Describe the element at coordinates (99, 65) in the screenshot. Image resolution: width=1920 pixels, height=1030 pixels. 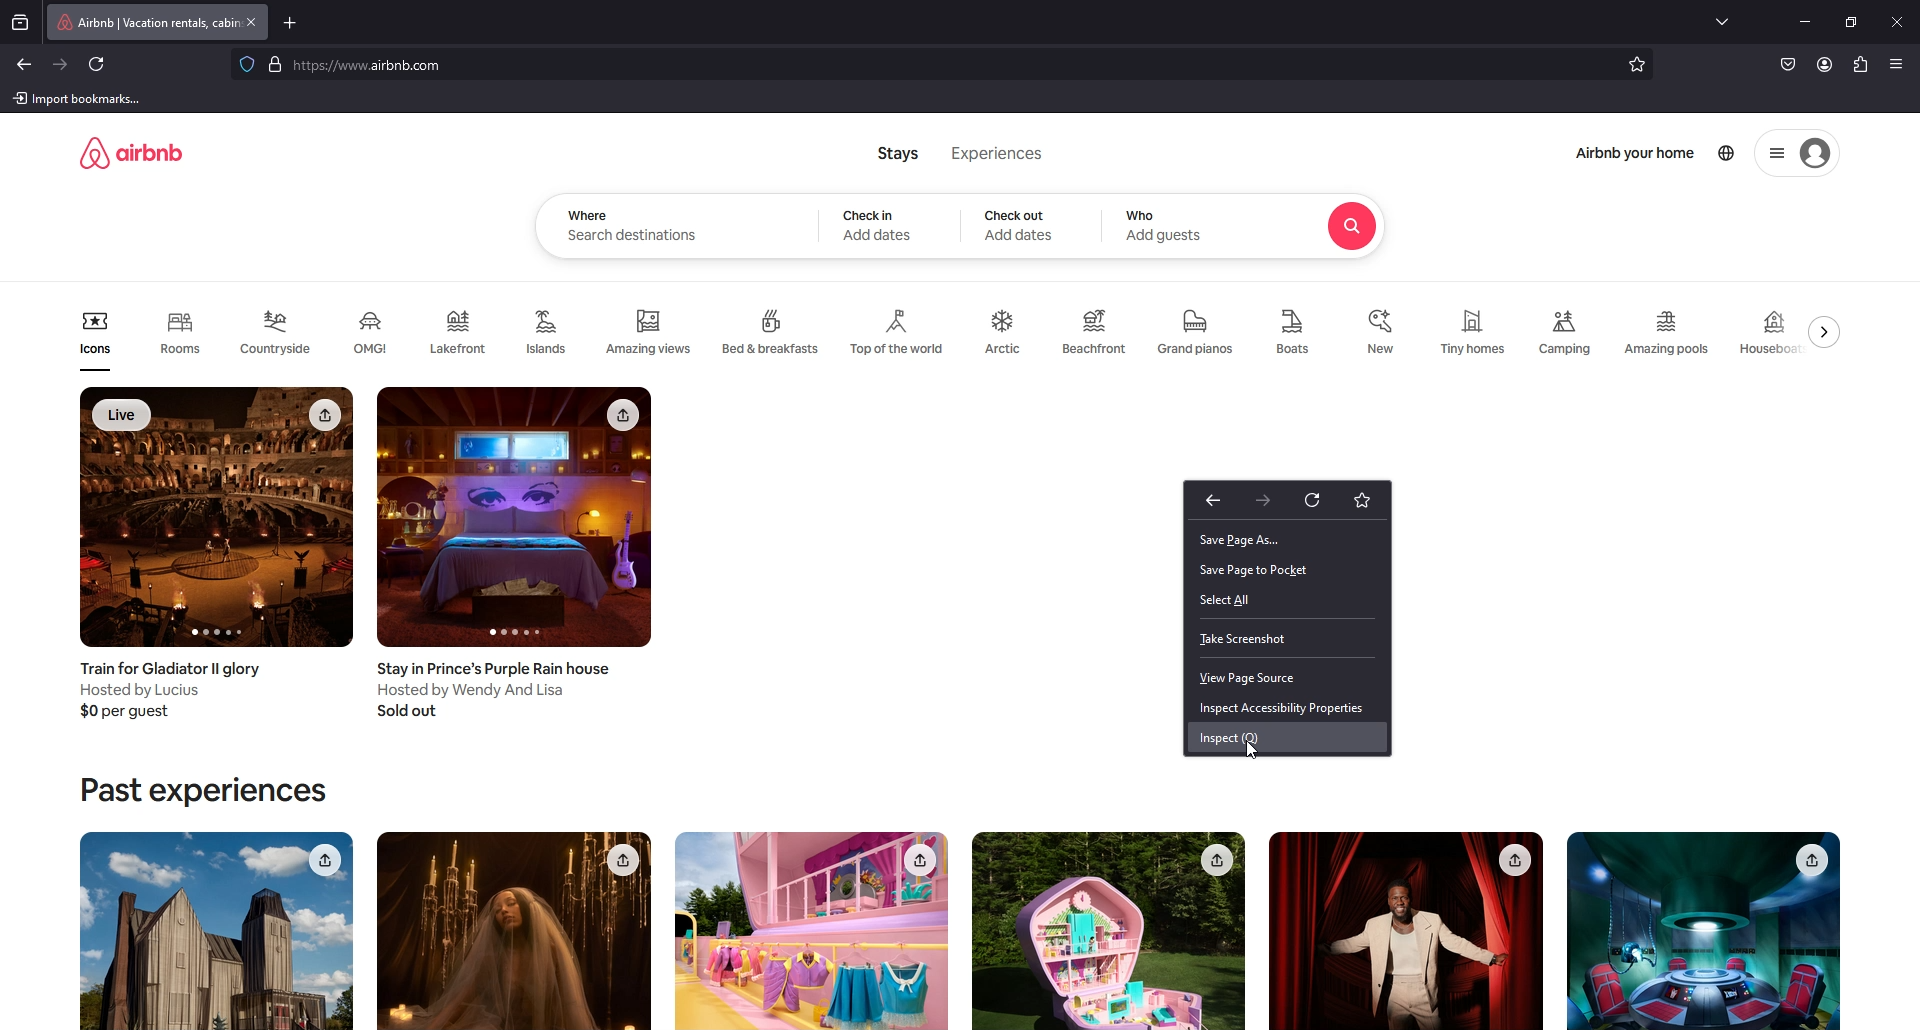
I see `refresh` at that location.